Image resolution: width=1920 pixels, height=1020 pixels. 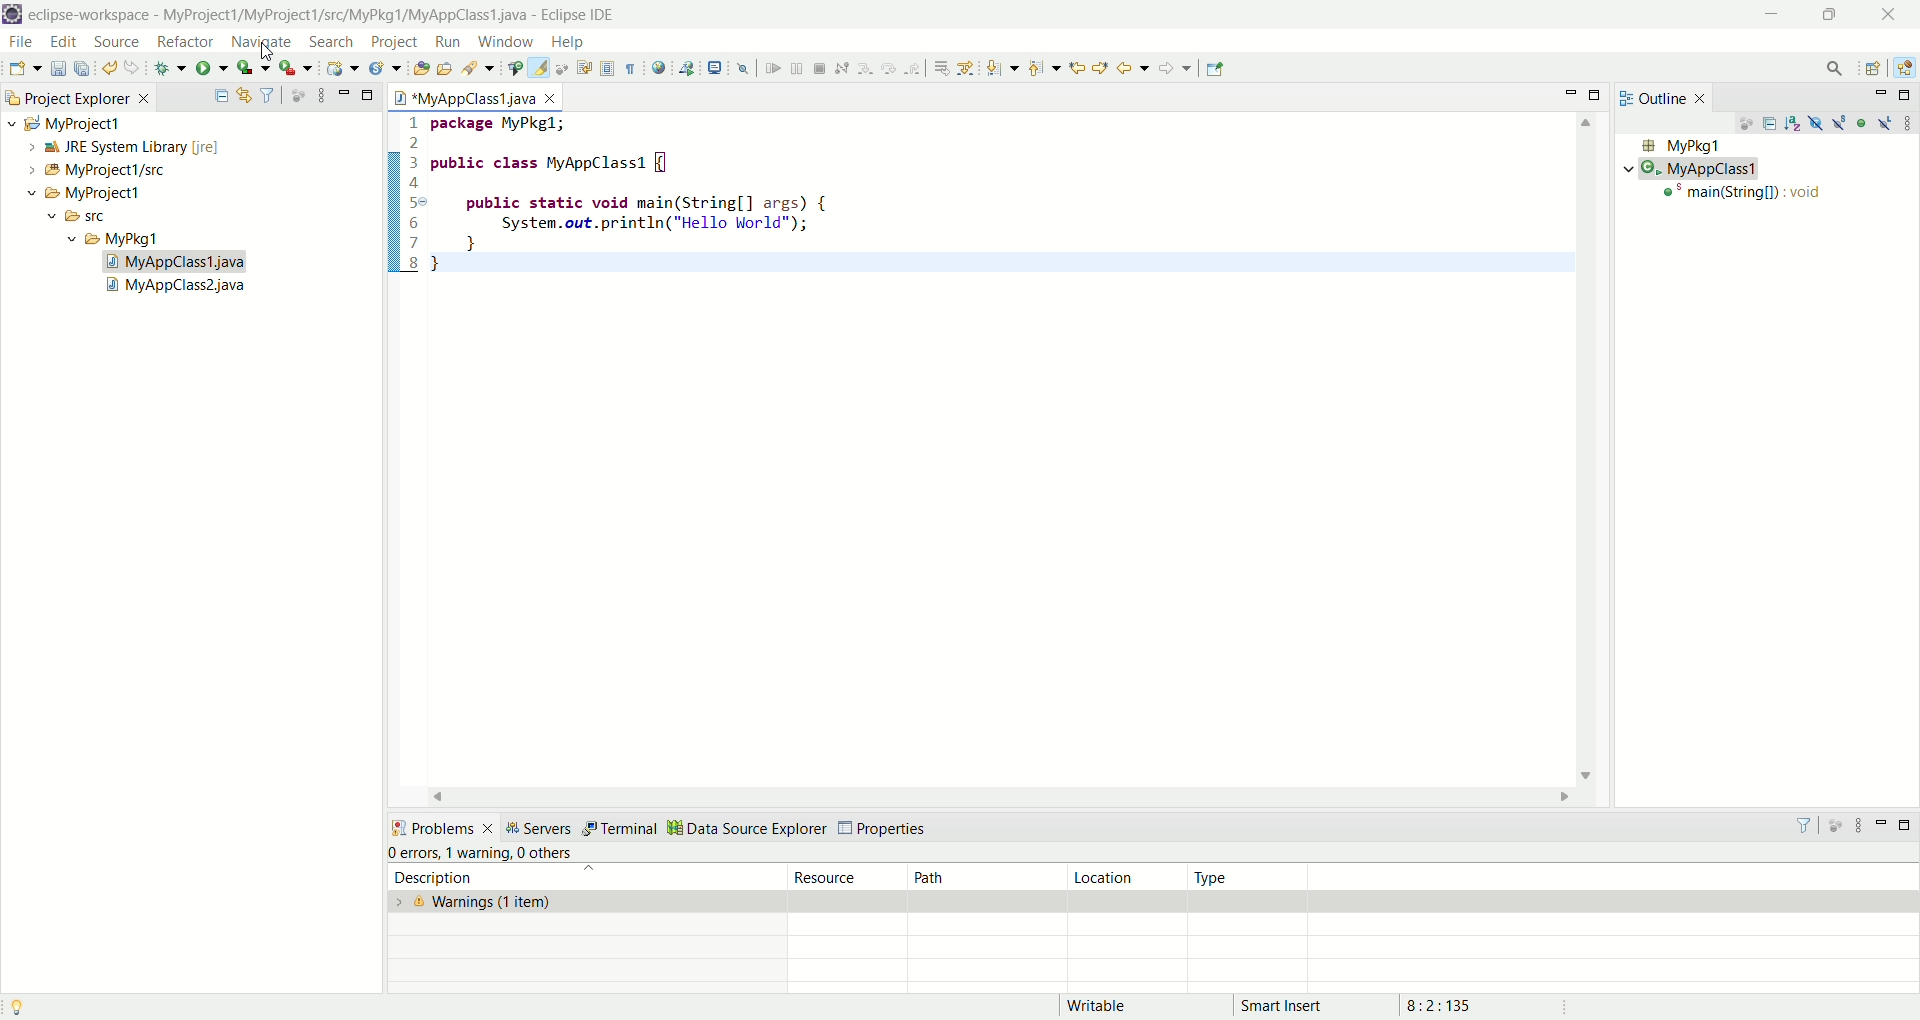 I want to click on forward, so click(x=1175, y=68).